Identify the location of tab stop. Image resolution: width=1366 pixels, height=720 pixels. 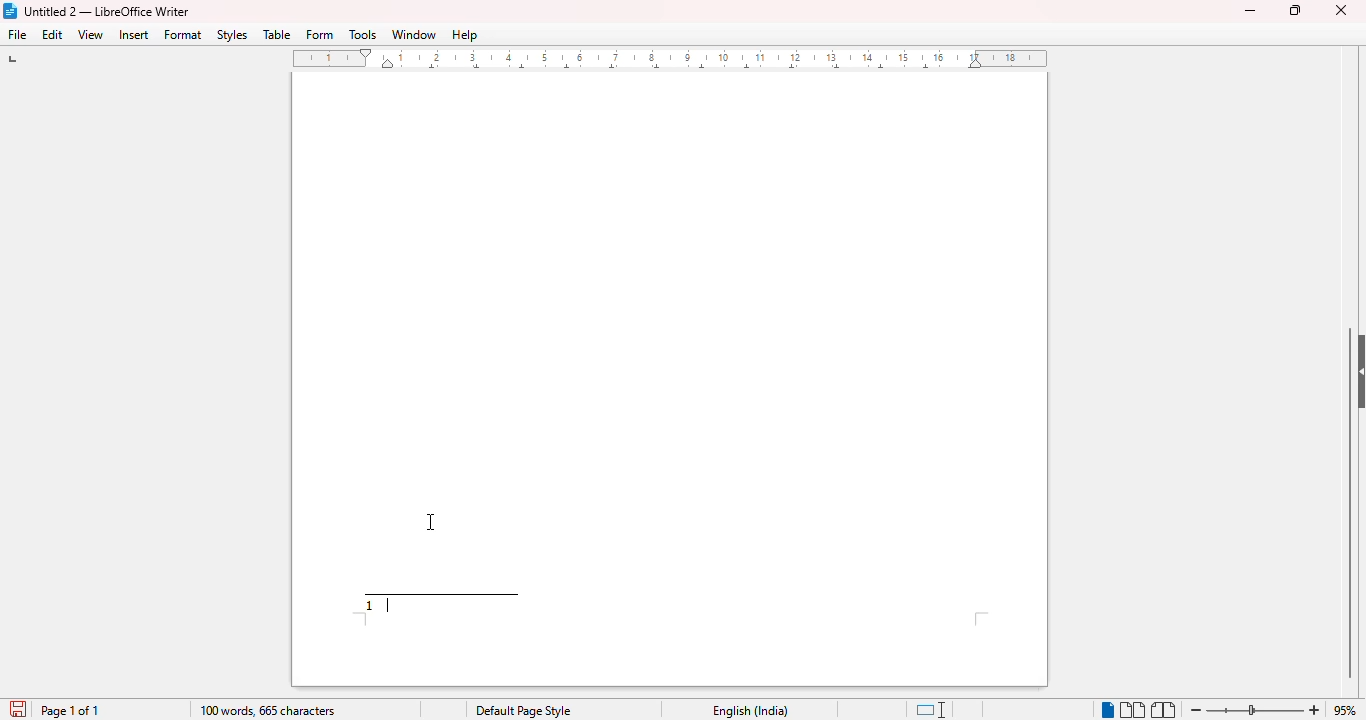
(21, 61).